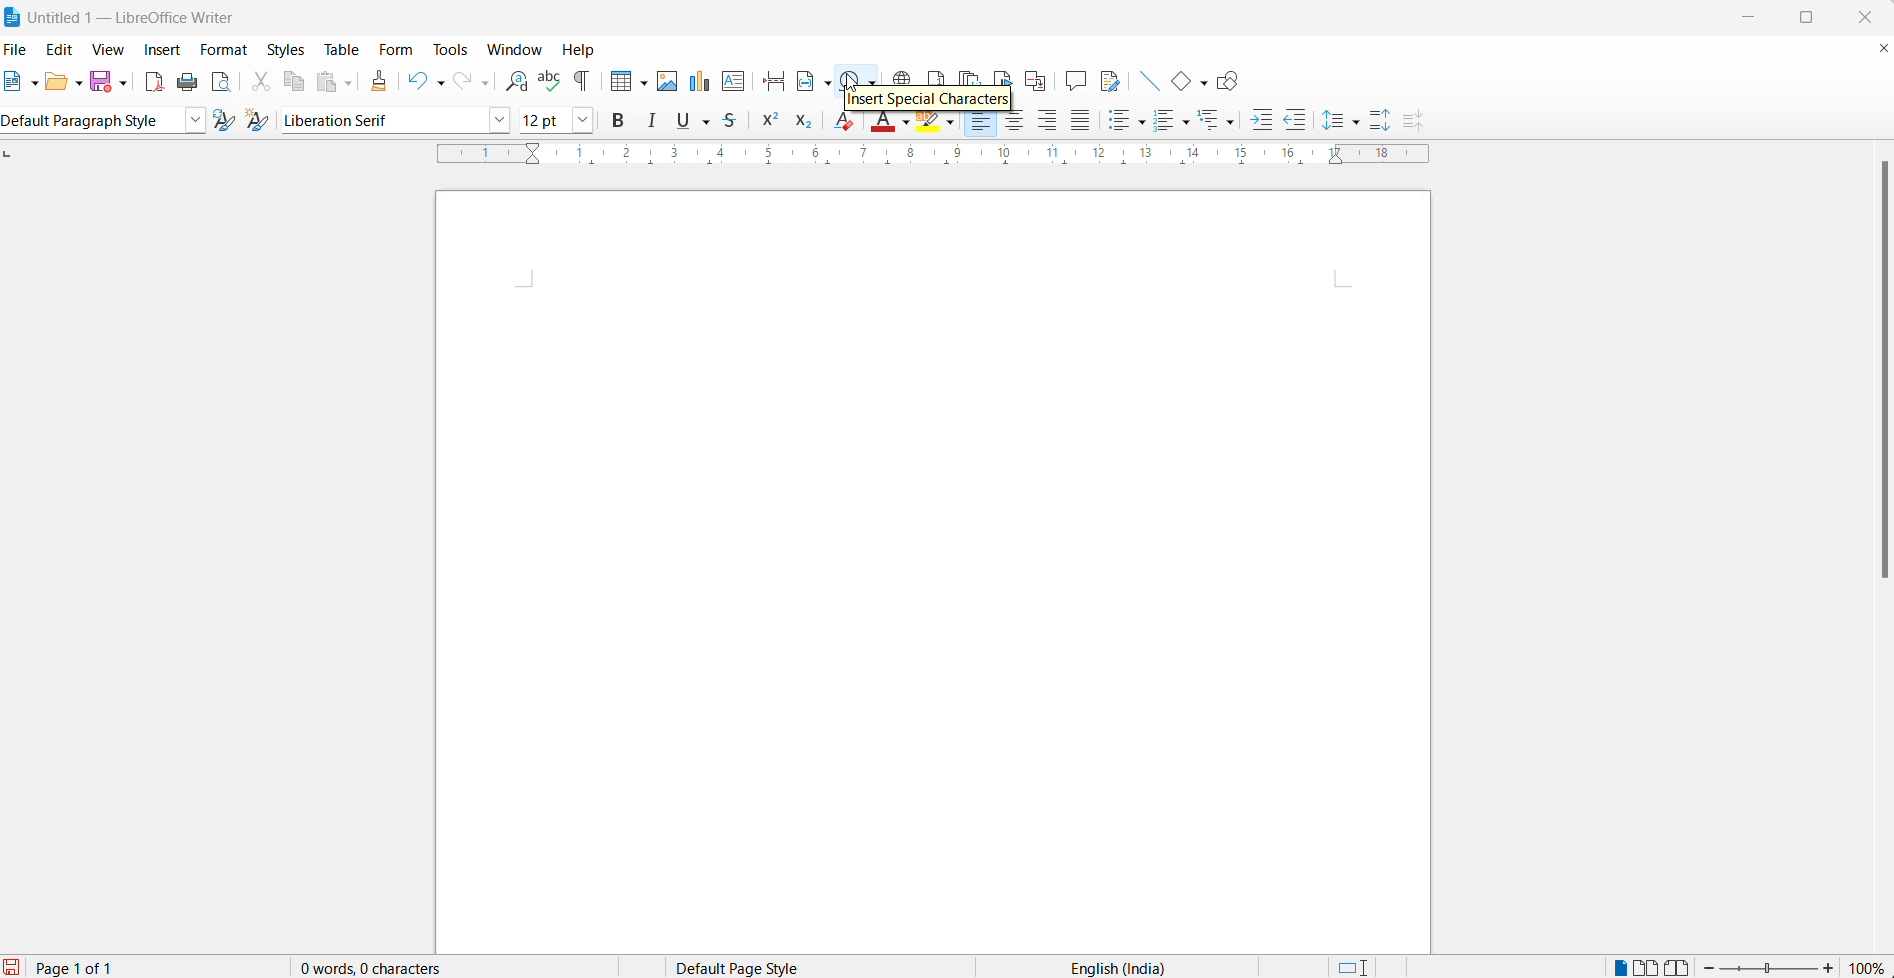 Image resolution: width=1894 pixels, height=978 pixels. I want to click on toggle formatting marks, so click(581, 82).